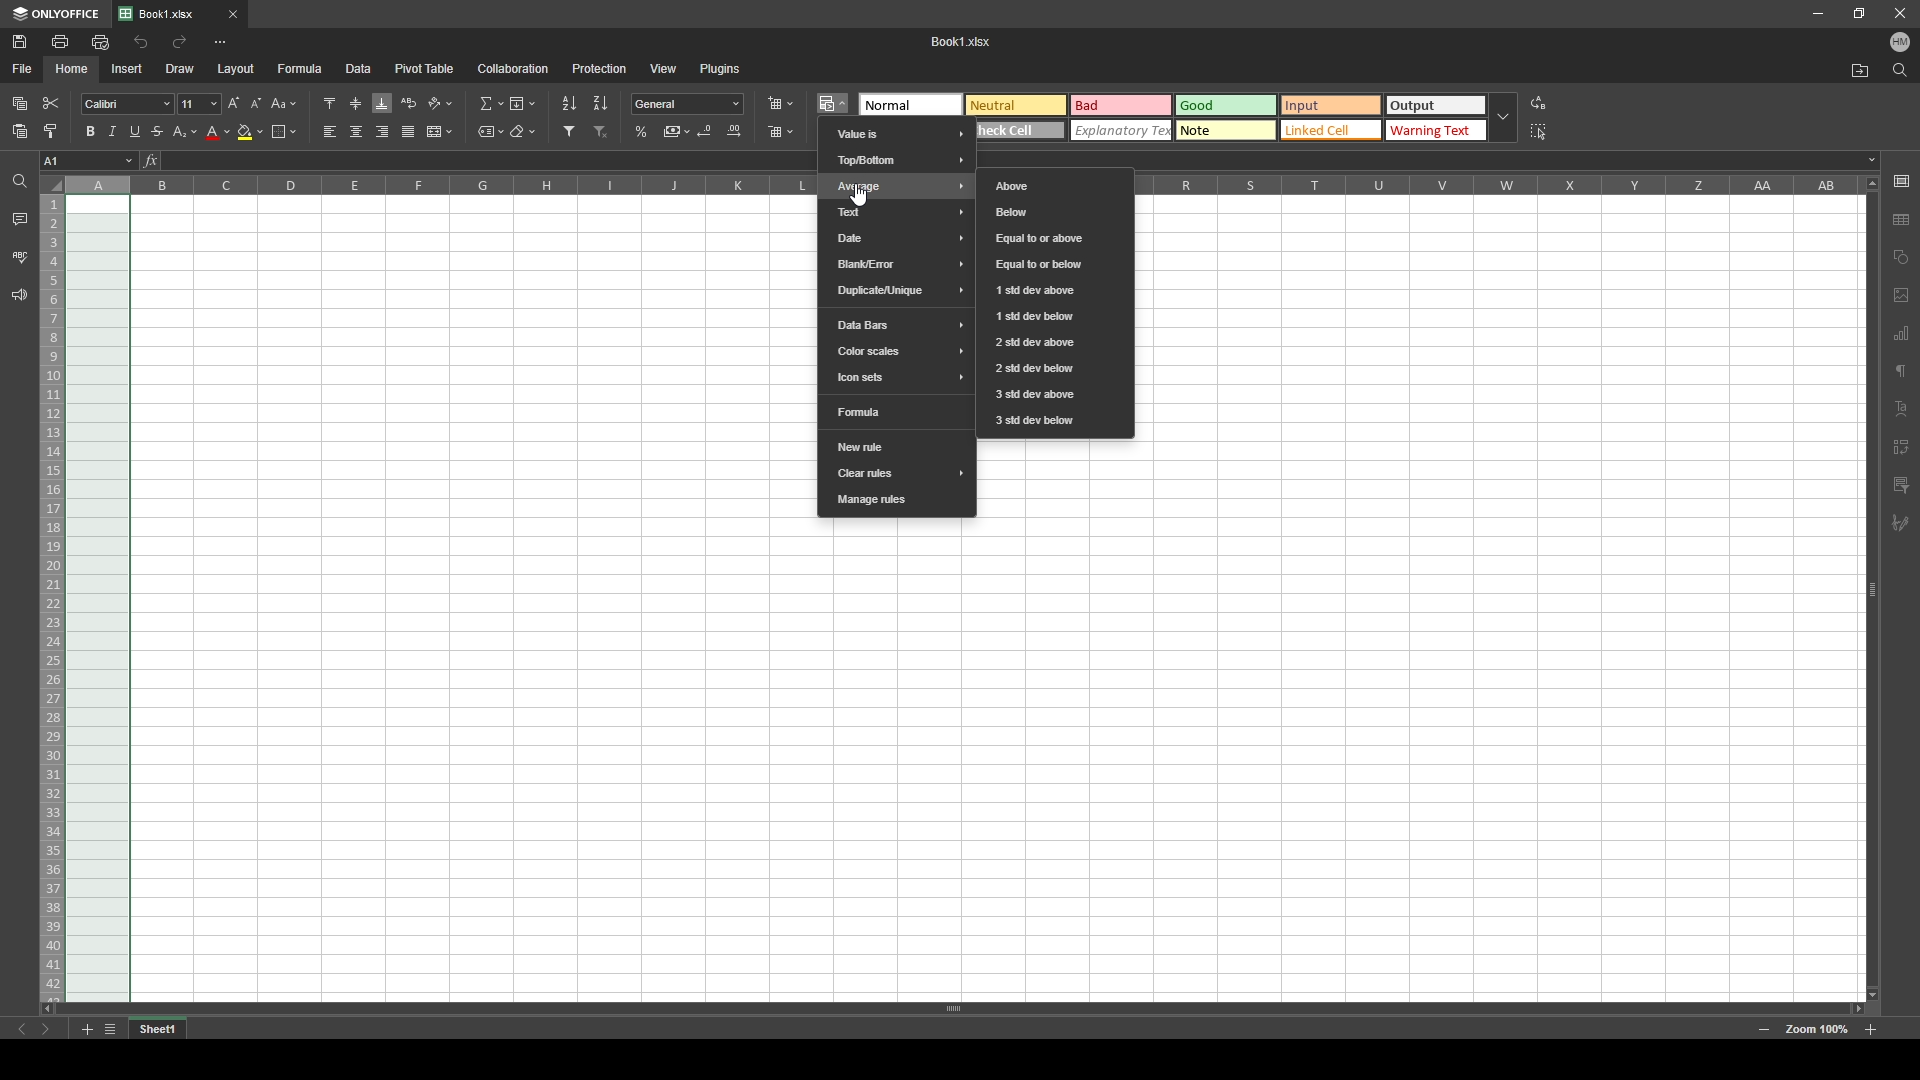 The image size is (1920, 1080). I want to click on align center, so click(357, 131).